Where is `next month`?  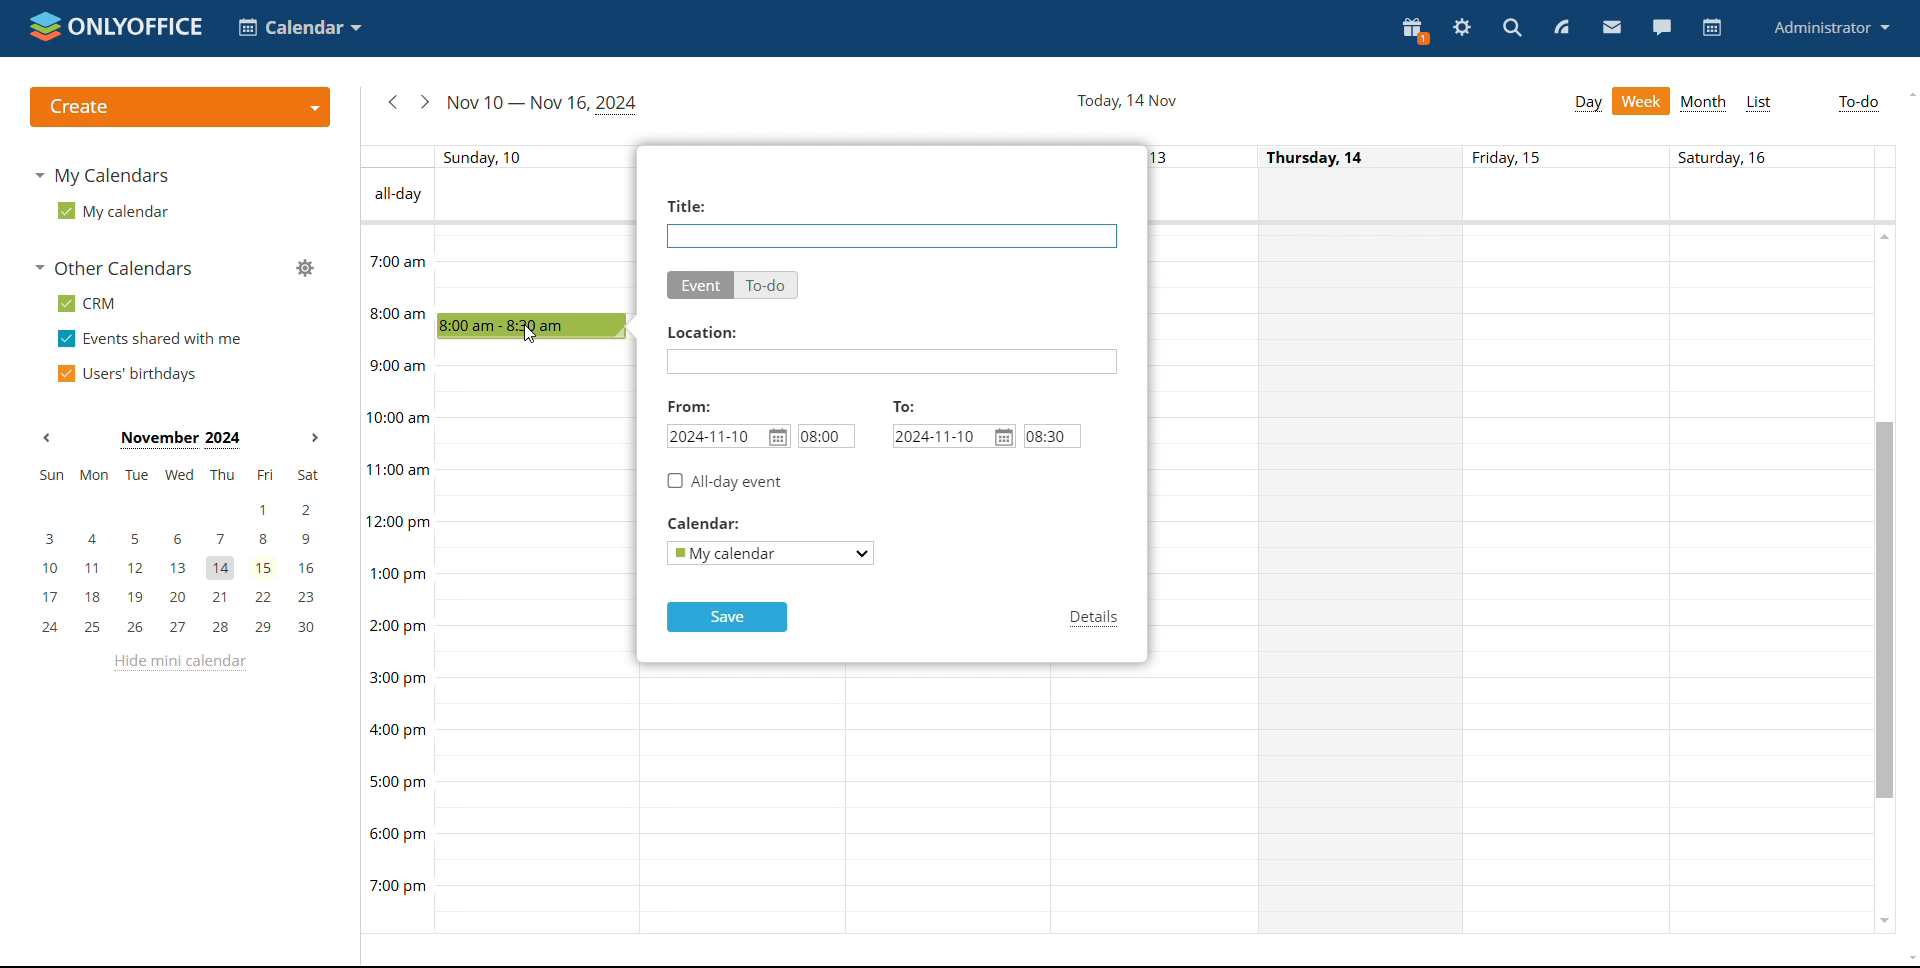
next month is located at coordinates (314, 438).